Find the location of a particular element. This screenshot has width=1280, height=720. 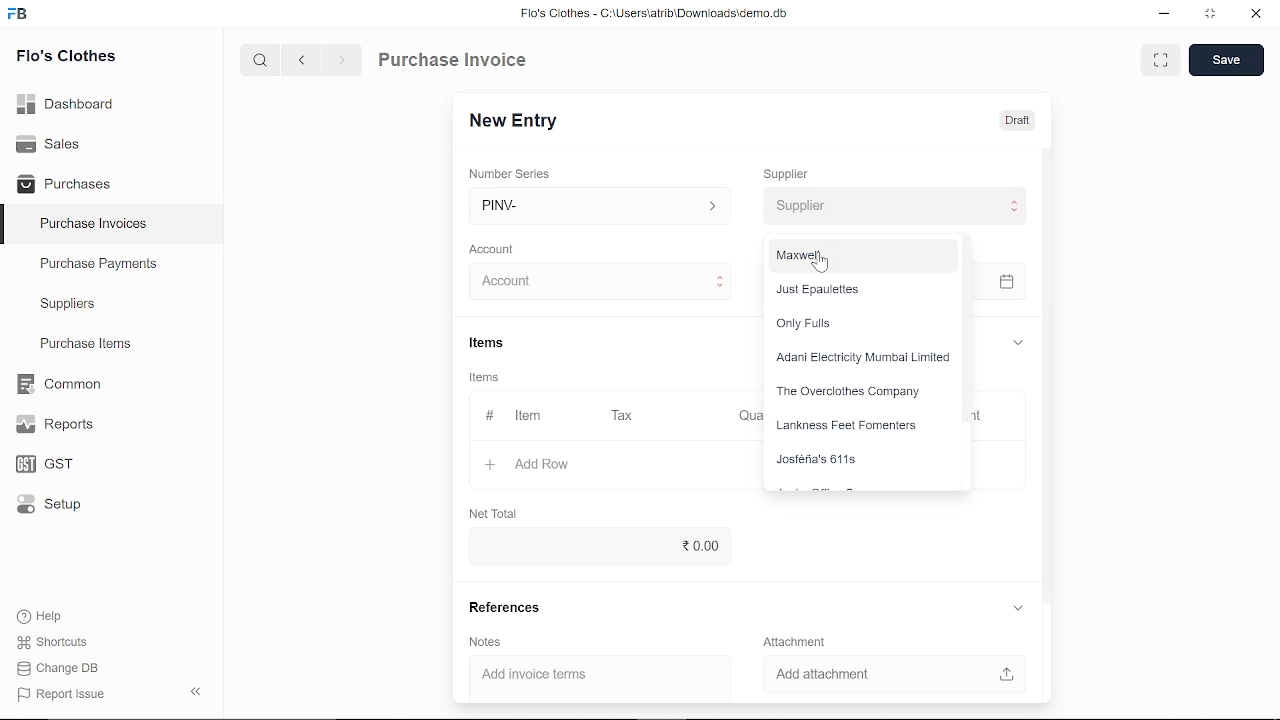

frappe books logo is located at coordinates (22, 15).